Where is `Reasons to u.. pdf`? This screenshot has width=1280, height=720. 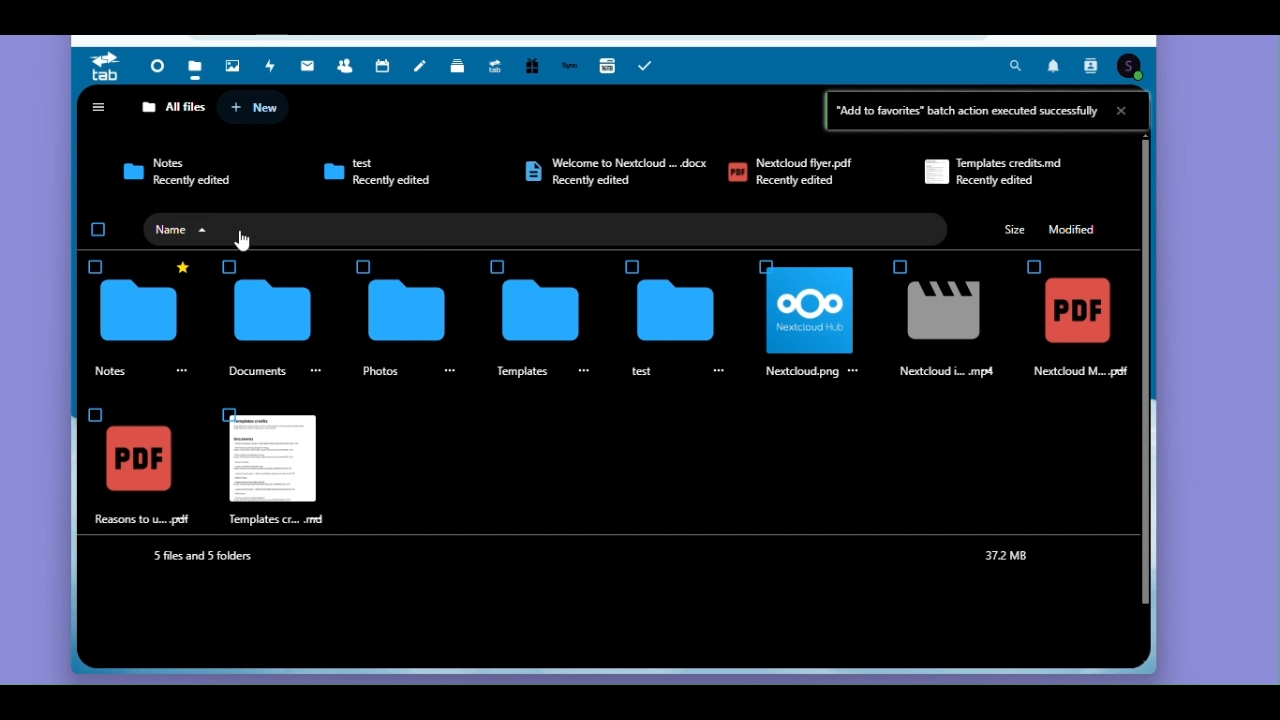
Reasons to u.. pdf is located at coordinates (145, 519).